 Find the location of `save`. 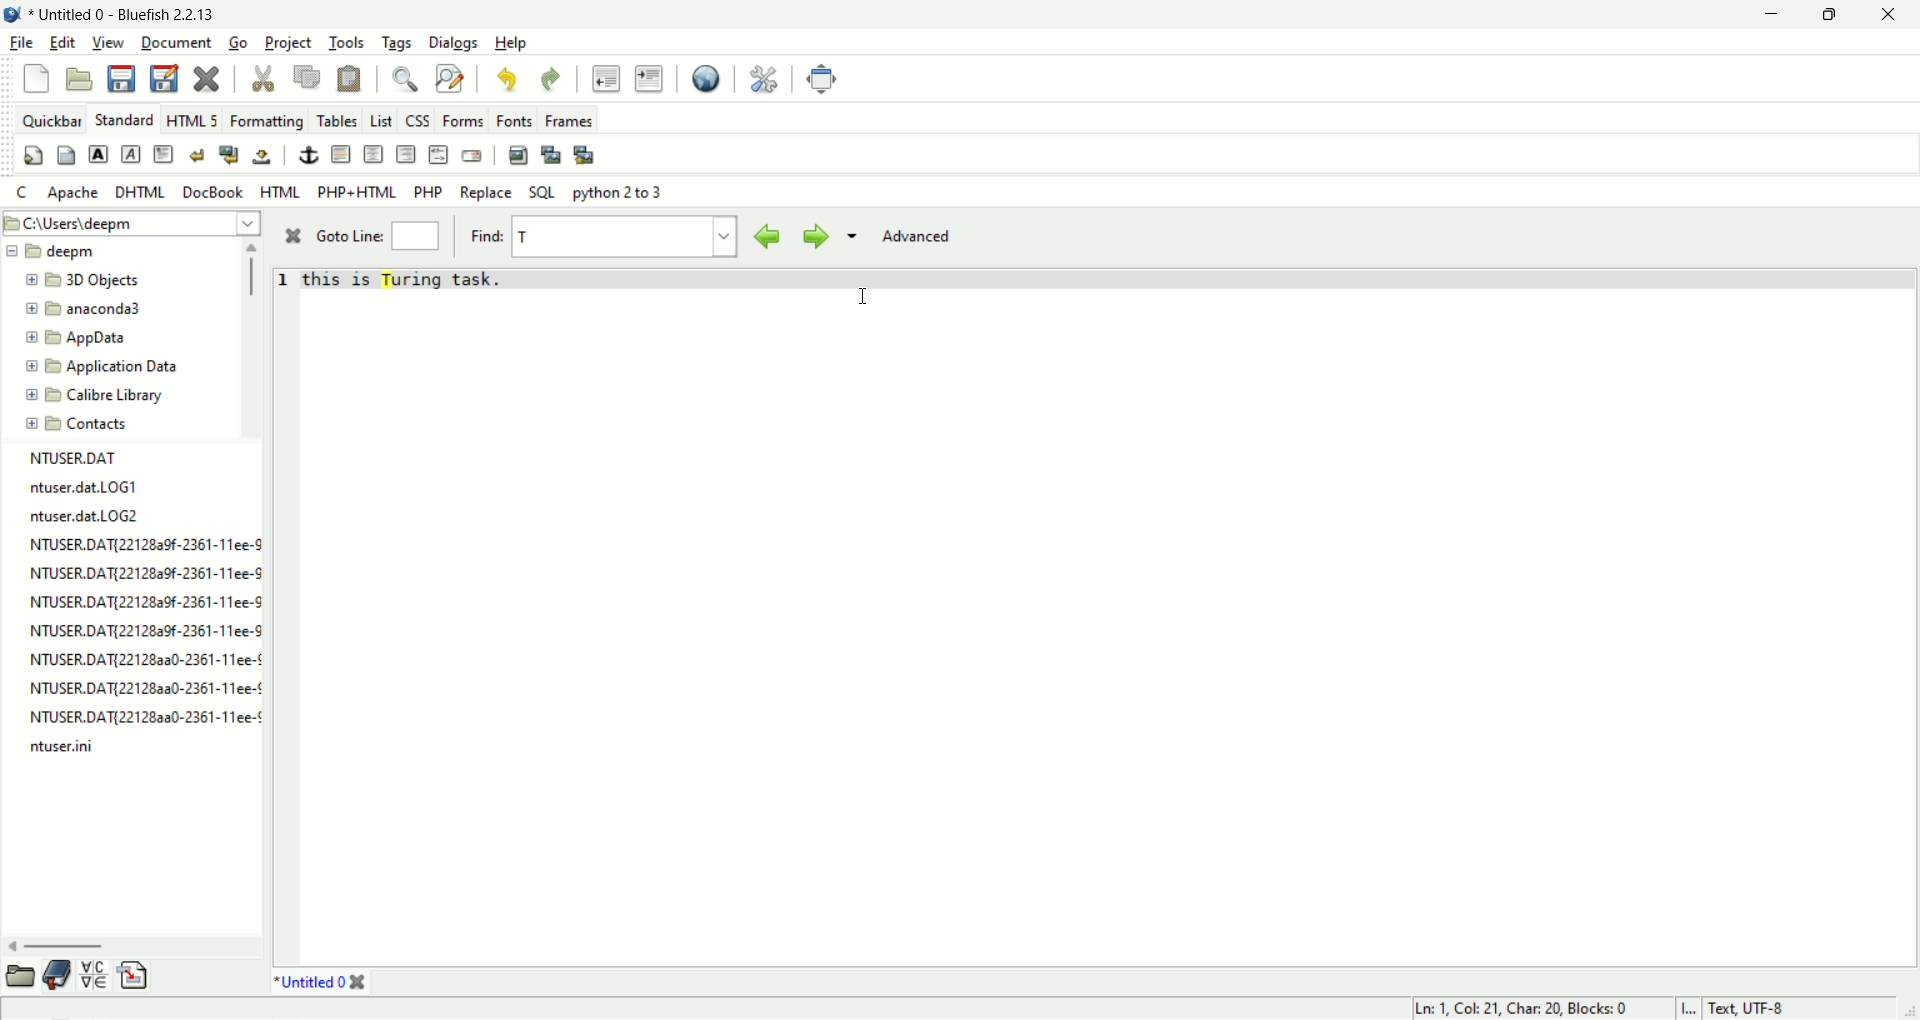

save is located at coordinates (119, 78).